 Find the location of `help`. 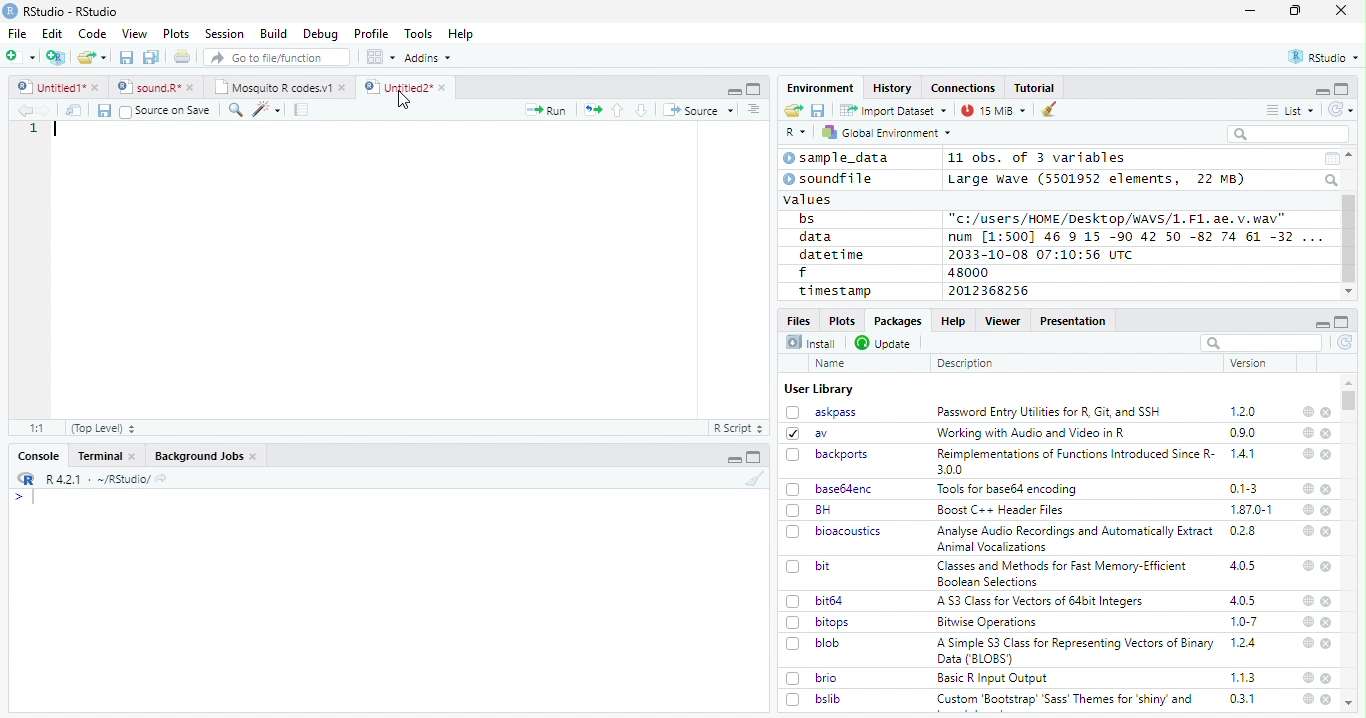

help is located at coordinates (1307, 565).